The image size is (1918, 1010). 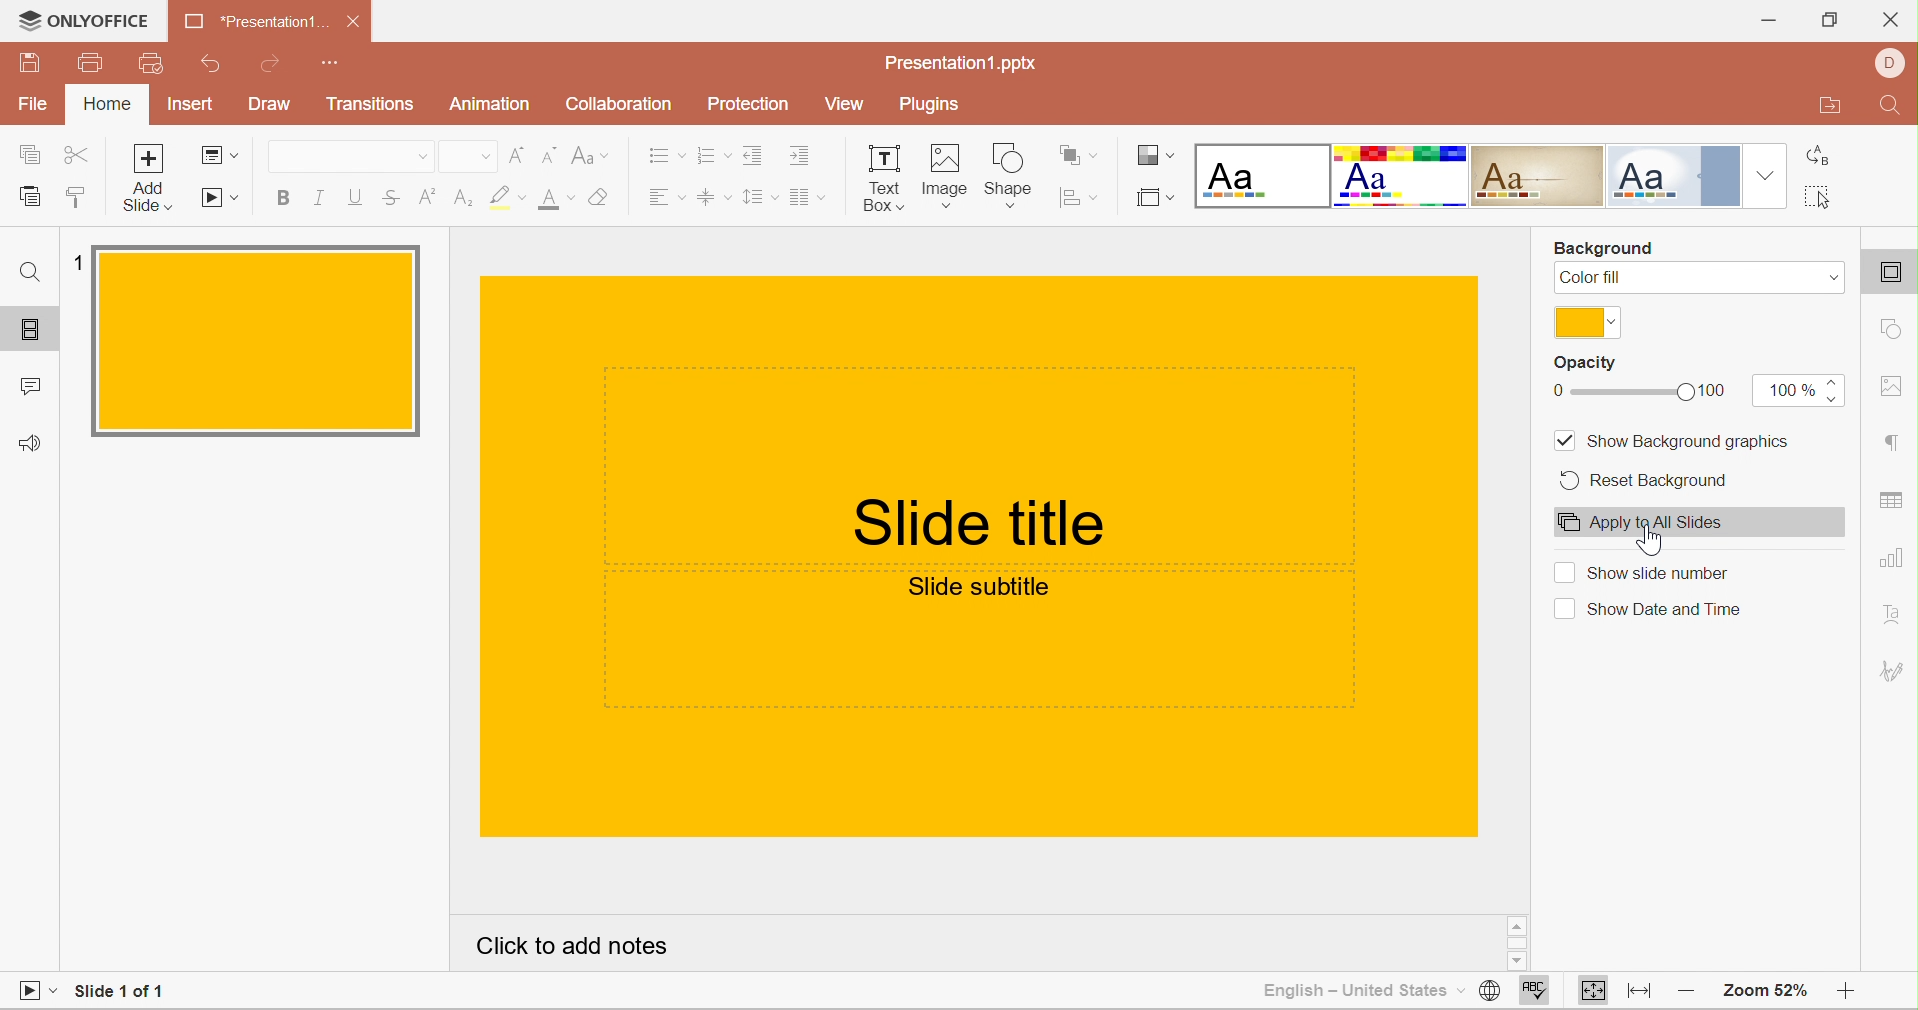 I want to click on Bullets, so click(x=667, y=154).